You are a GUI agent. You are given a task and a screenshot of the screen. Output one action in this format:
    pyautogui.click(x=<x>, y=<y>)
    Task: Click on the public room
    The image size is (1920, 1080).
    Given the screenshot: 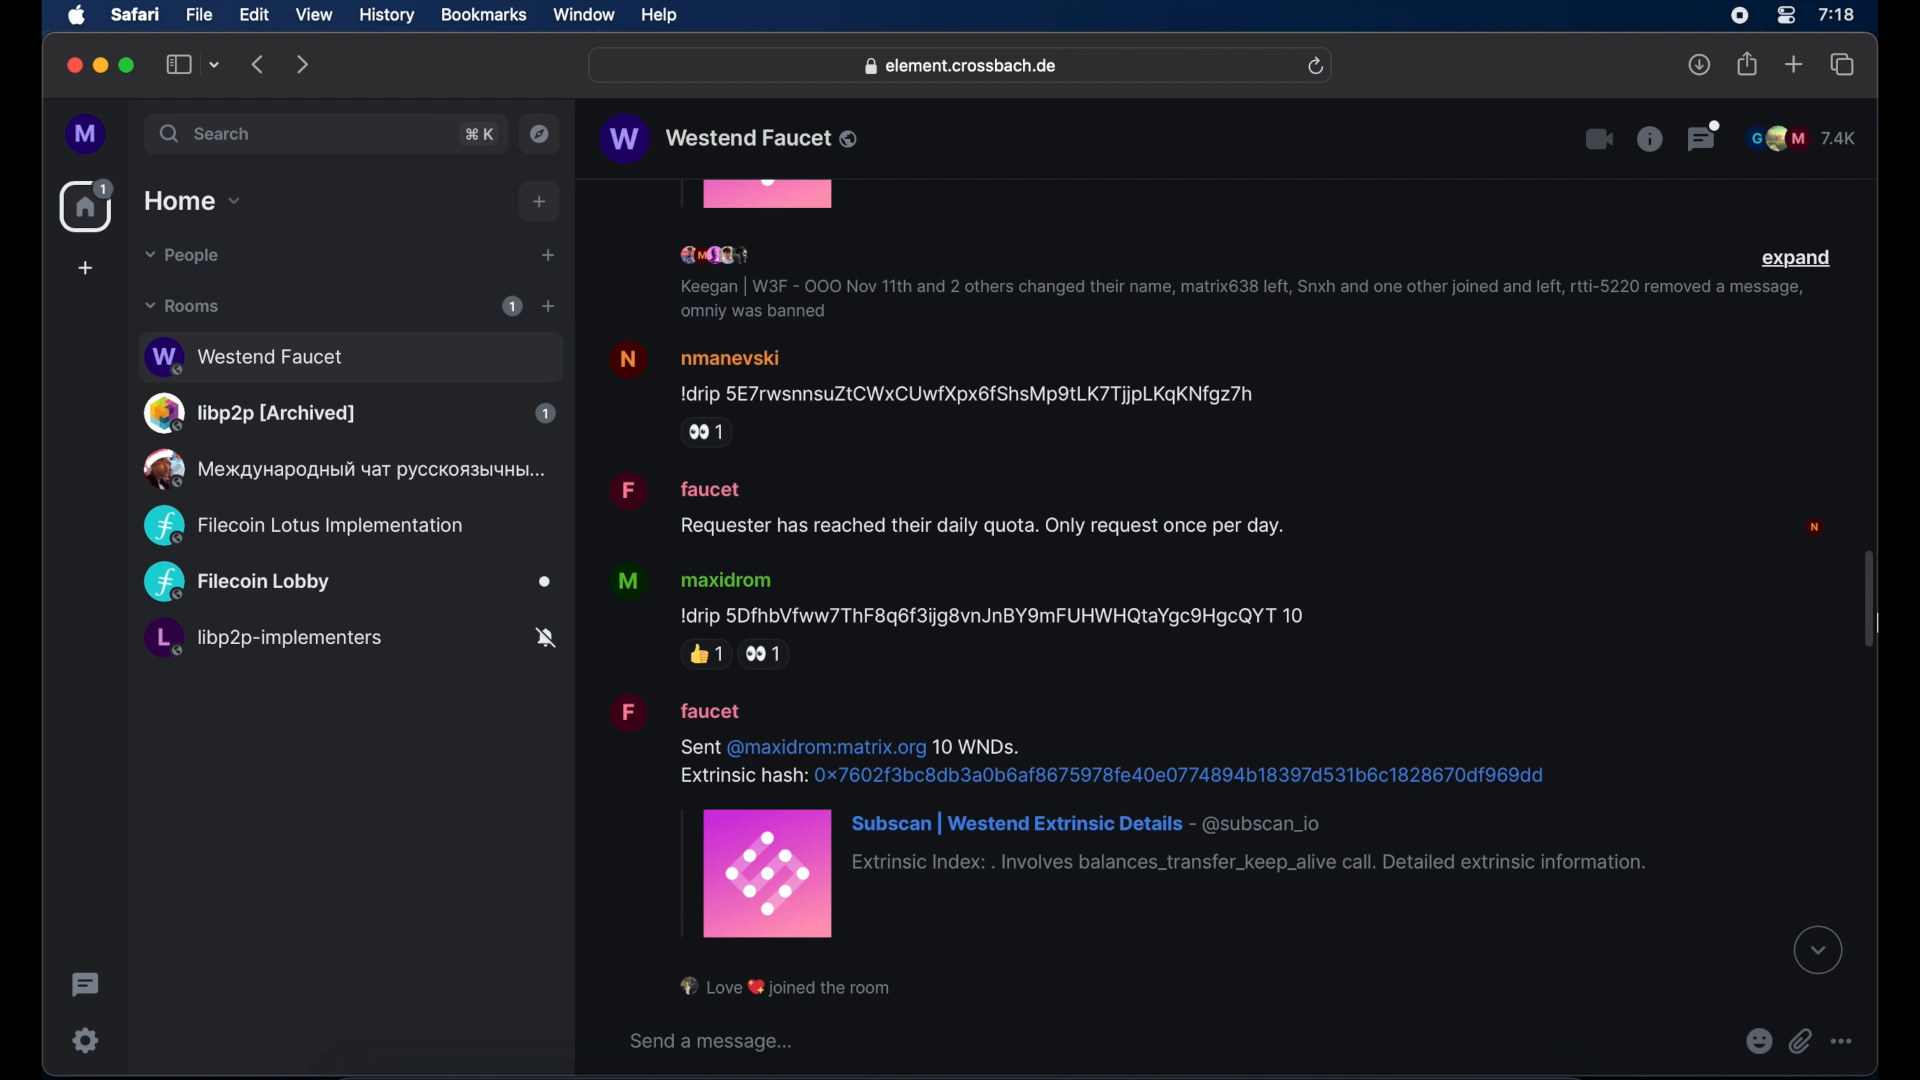 What is the action you would take?
    pyautogui.click(x=349, y=641)
    